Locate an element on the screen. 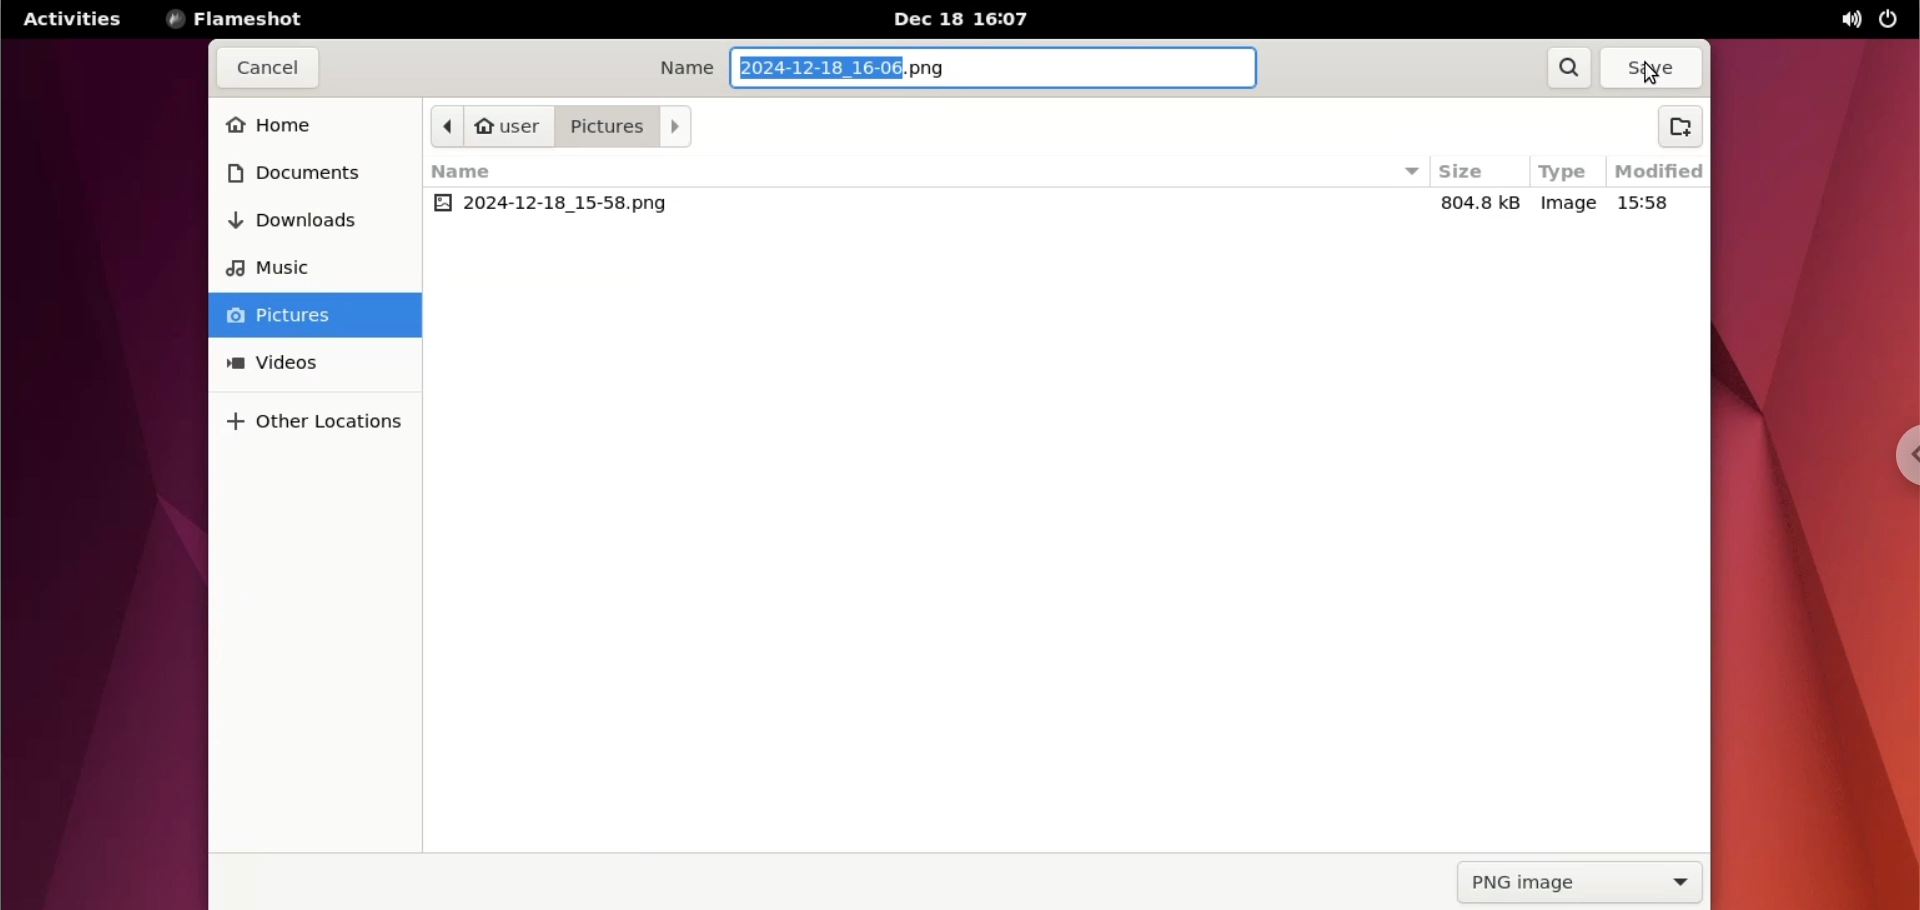 Image resolution: width=1920 pixels, height=910 pixels. cancel is located at coordinates (267, 70).